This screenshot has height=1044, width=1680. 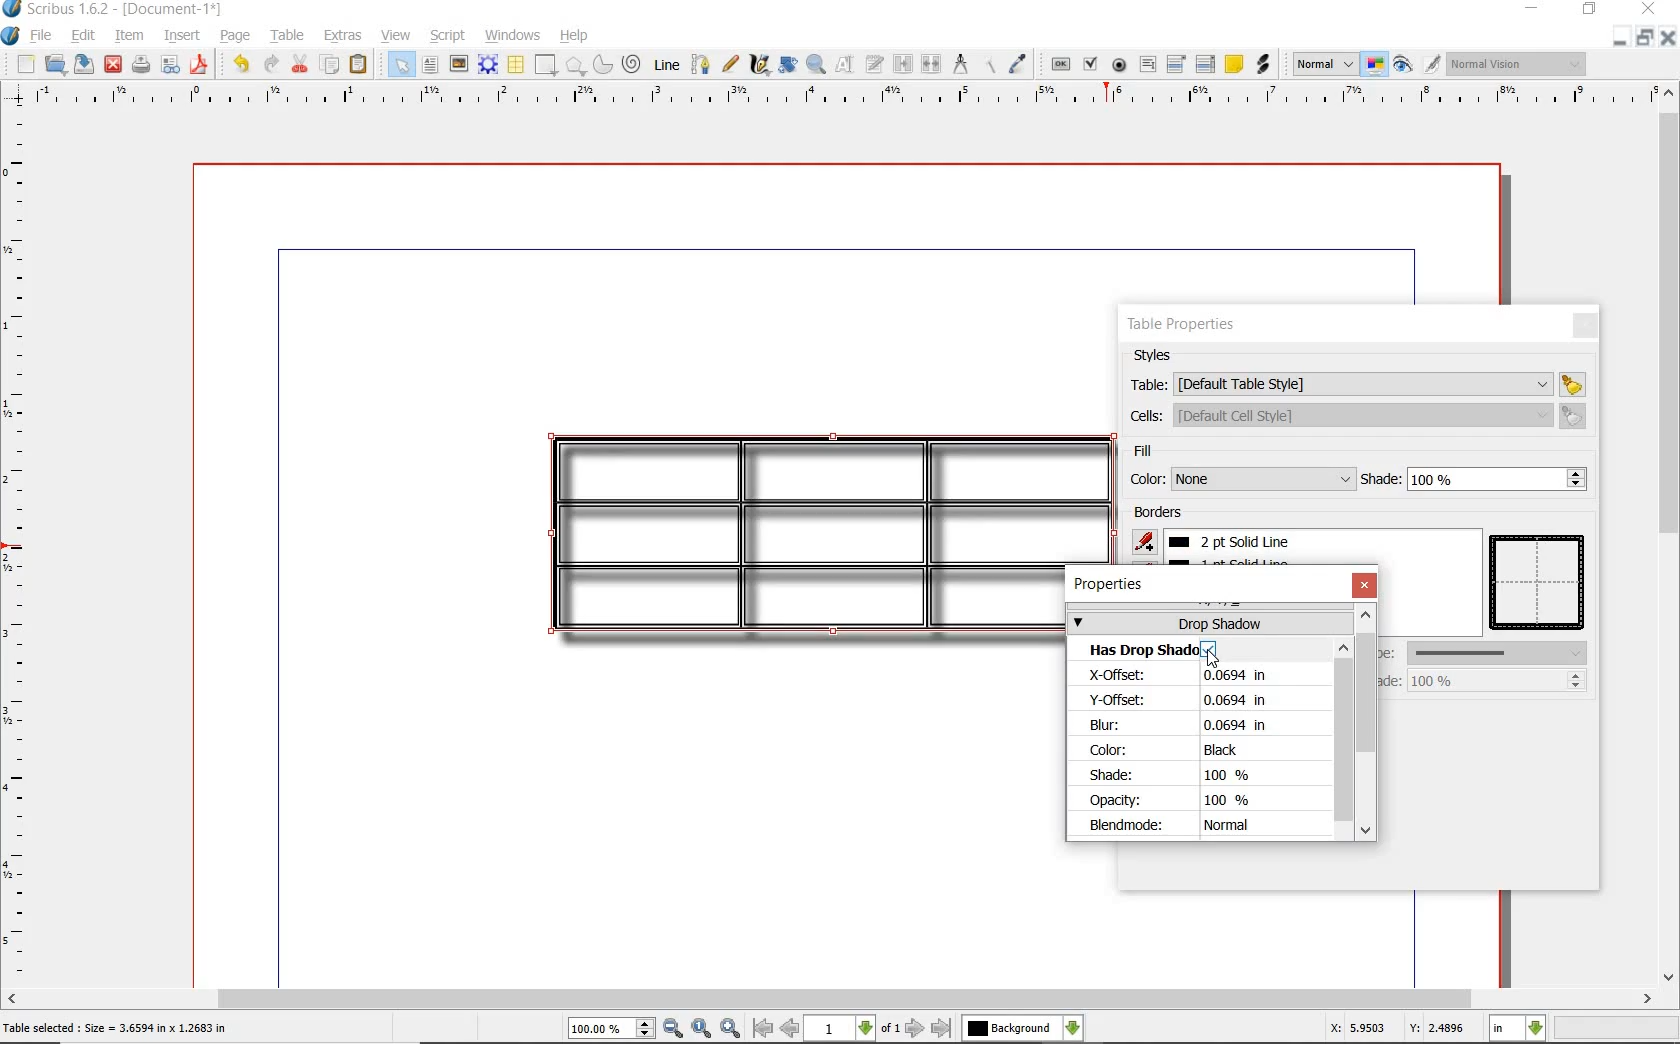 I want to click on color, so click(x=1239, y=479).